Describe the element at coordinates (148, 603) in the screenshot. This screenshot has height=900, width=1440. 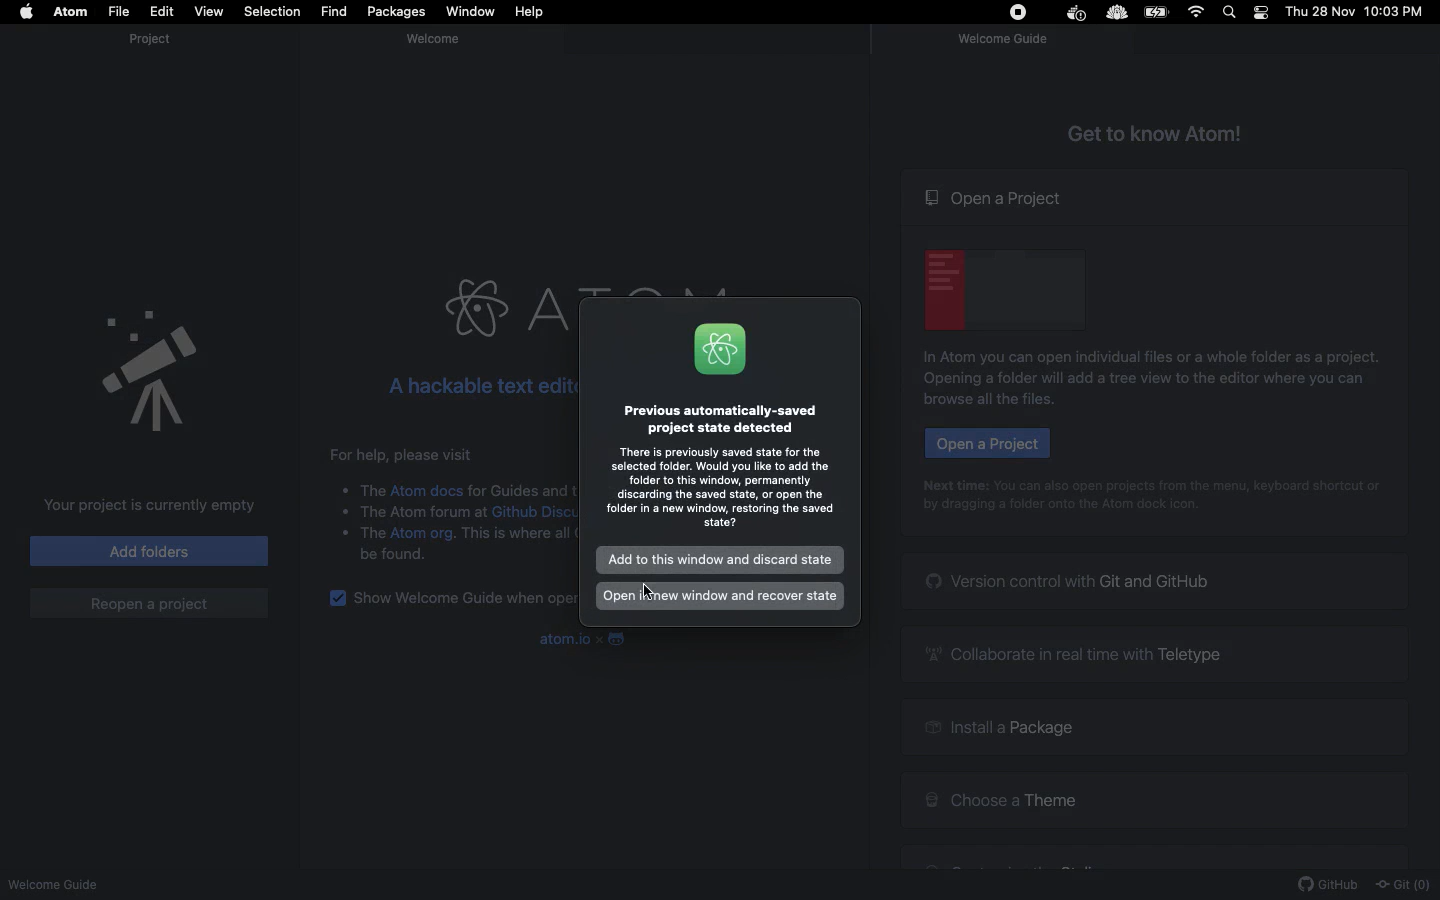
I see `Reopen a project` at that location.